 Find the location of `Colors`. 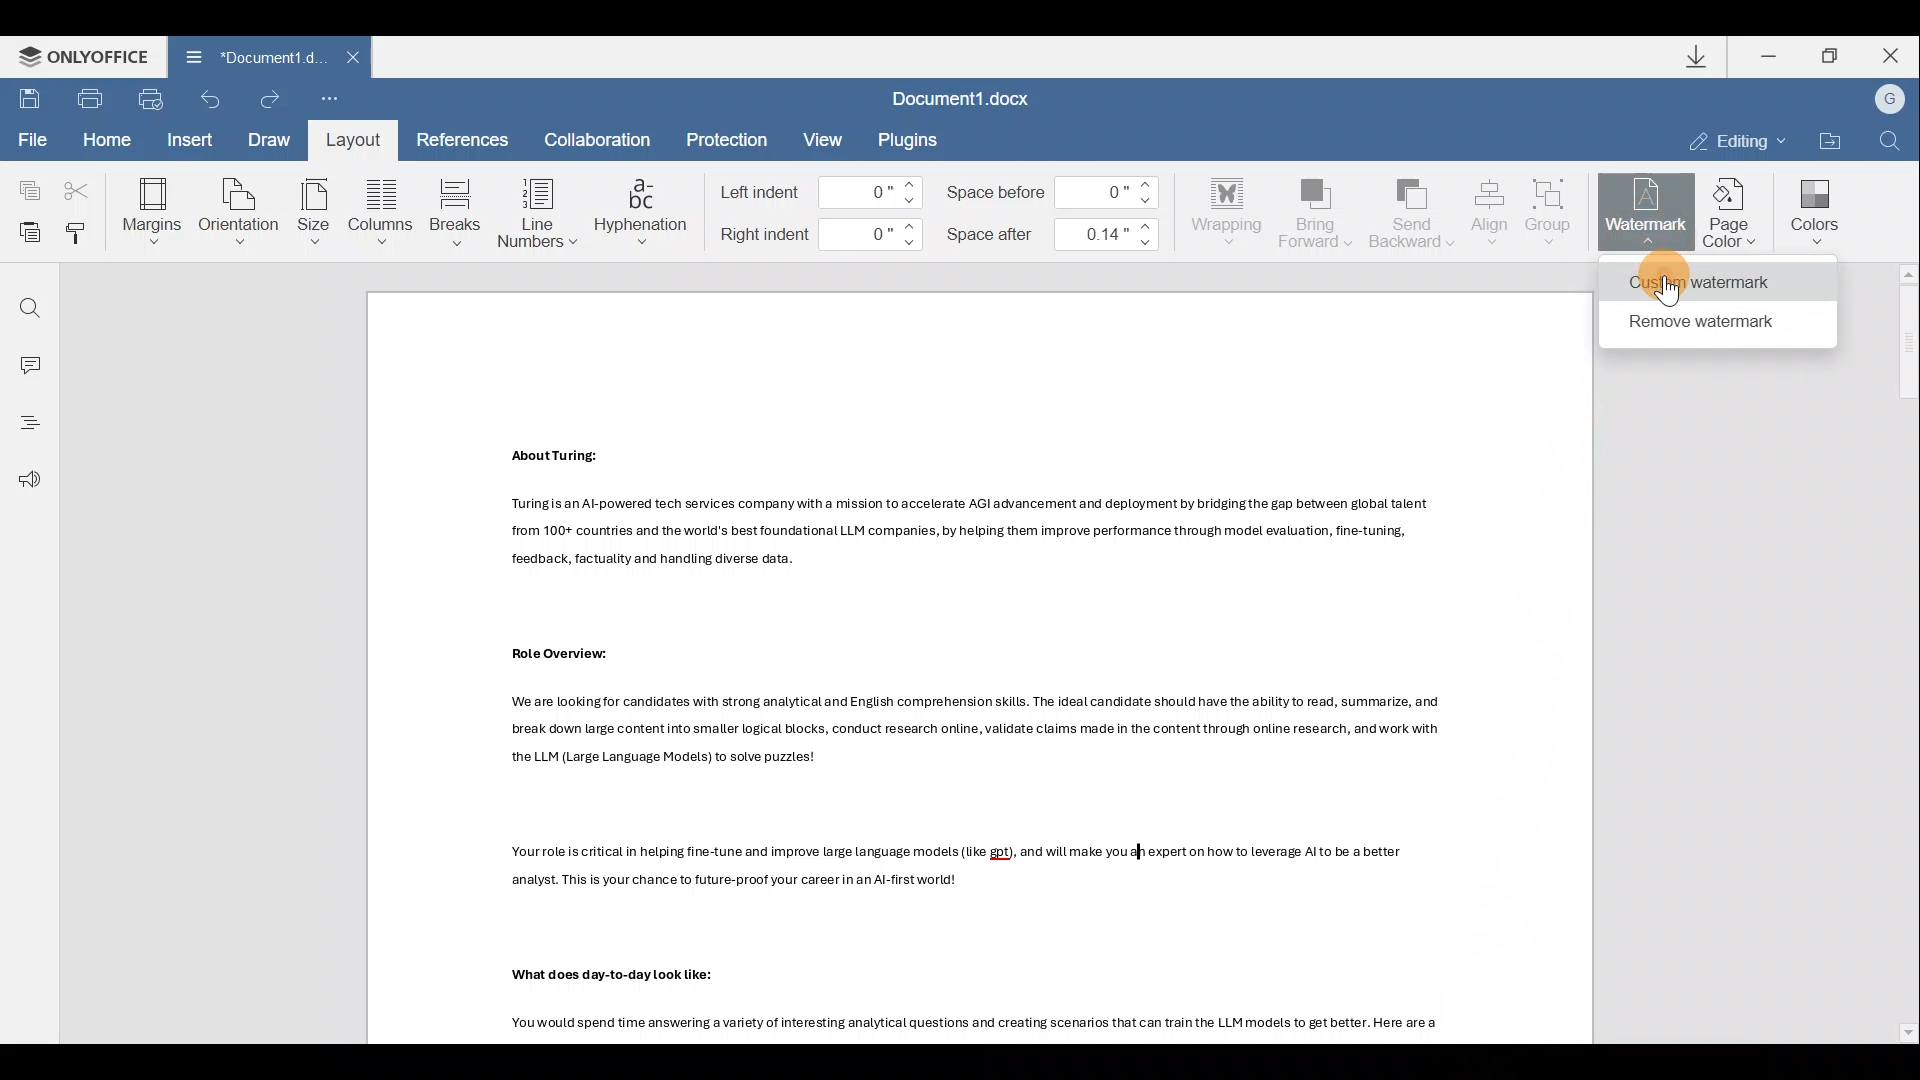

Colors is located at coordinates (1813, 213).